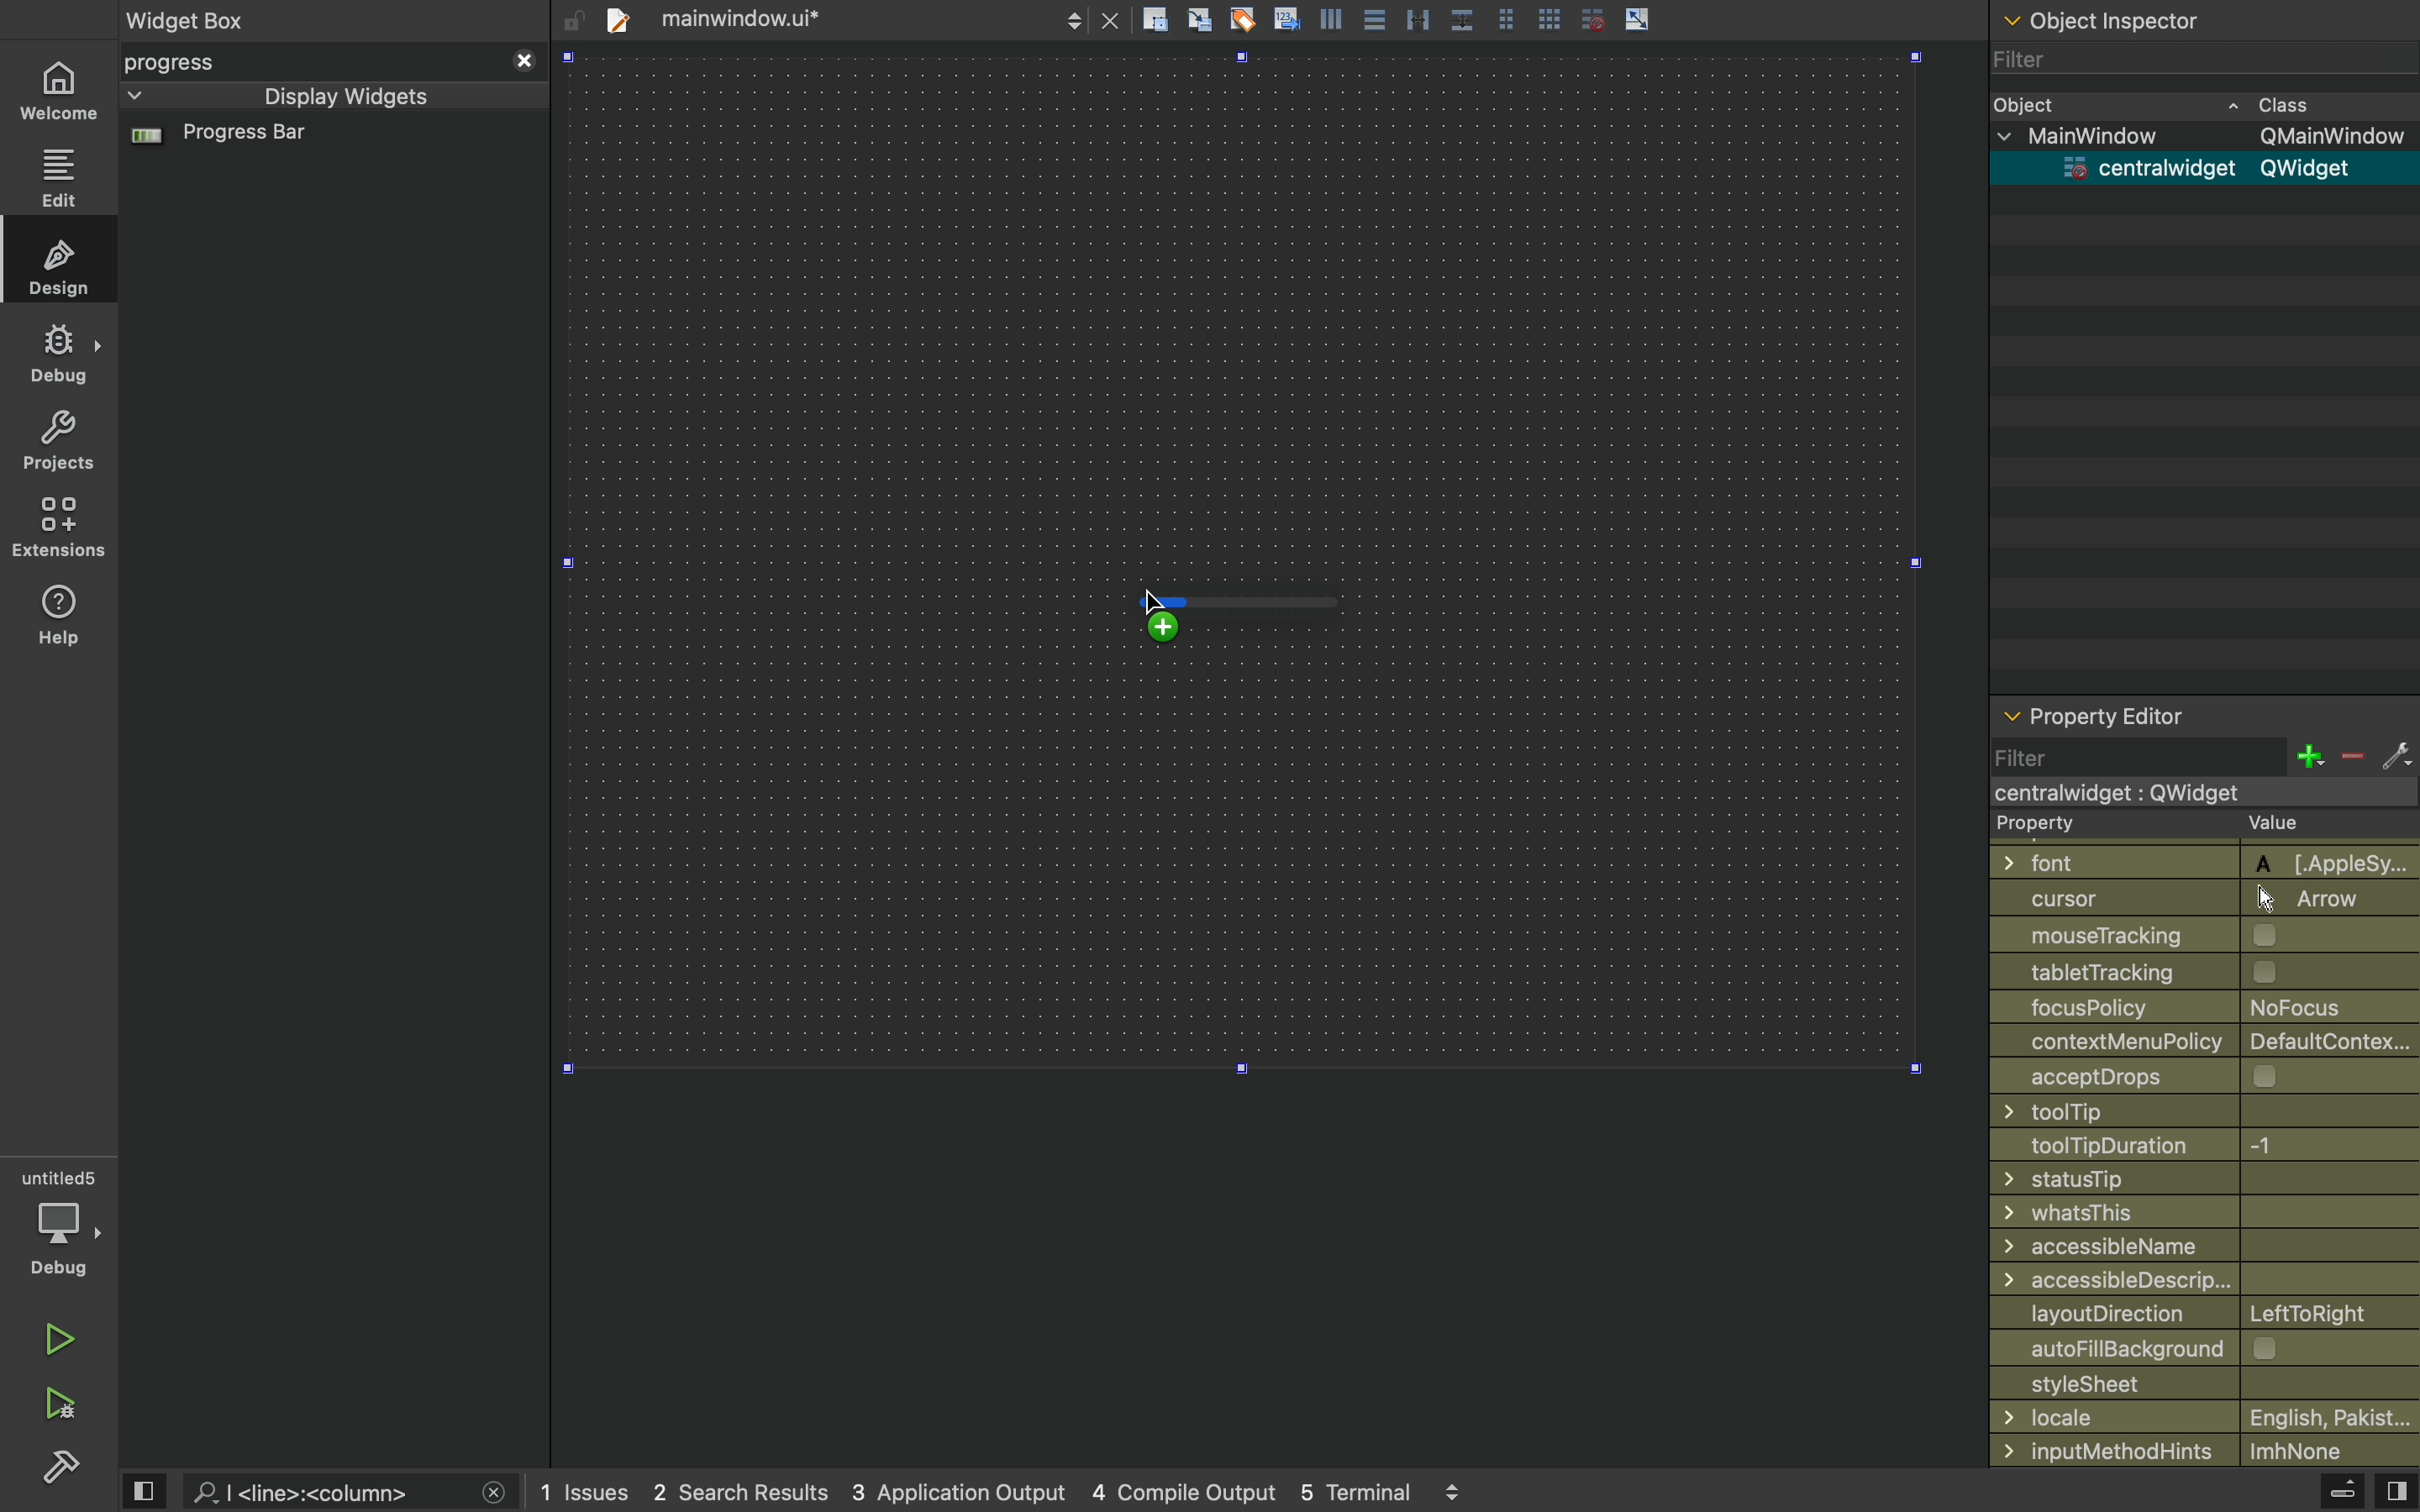  I want to click on mainwindow, so click(2209, 134).